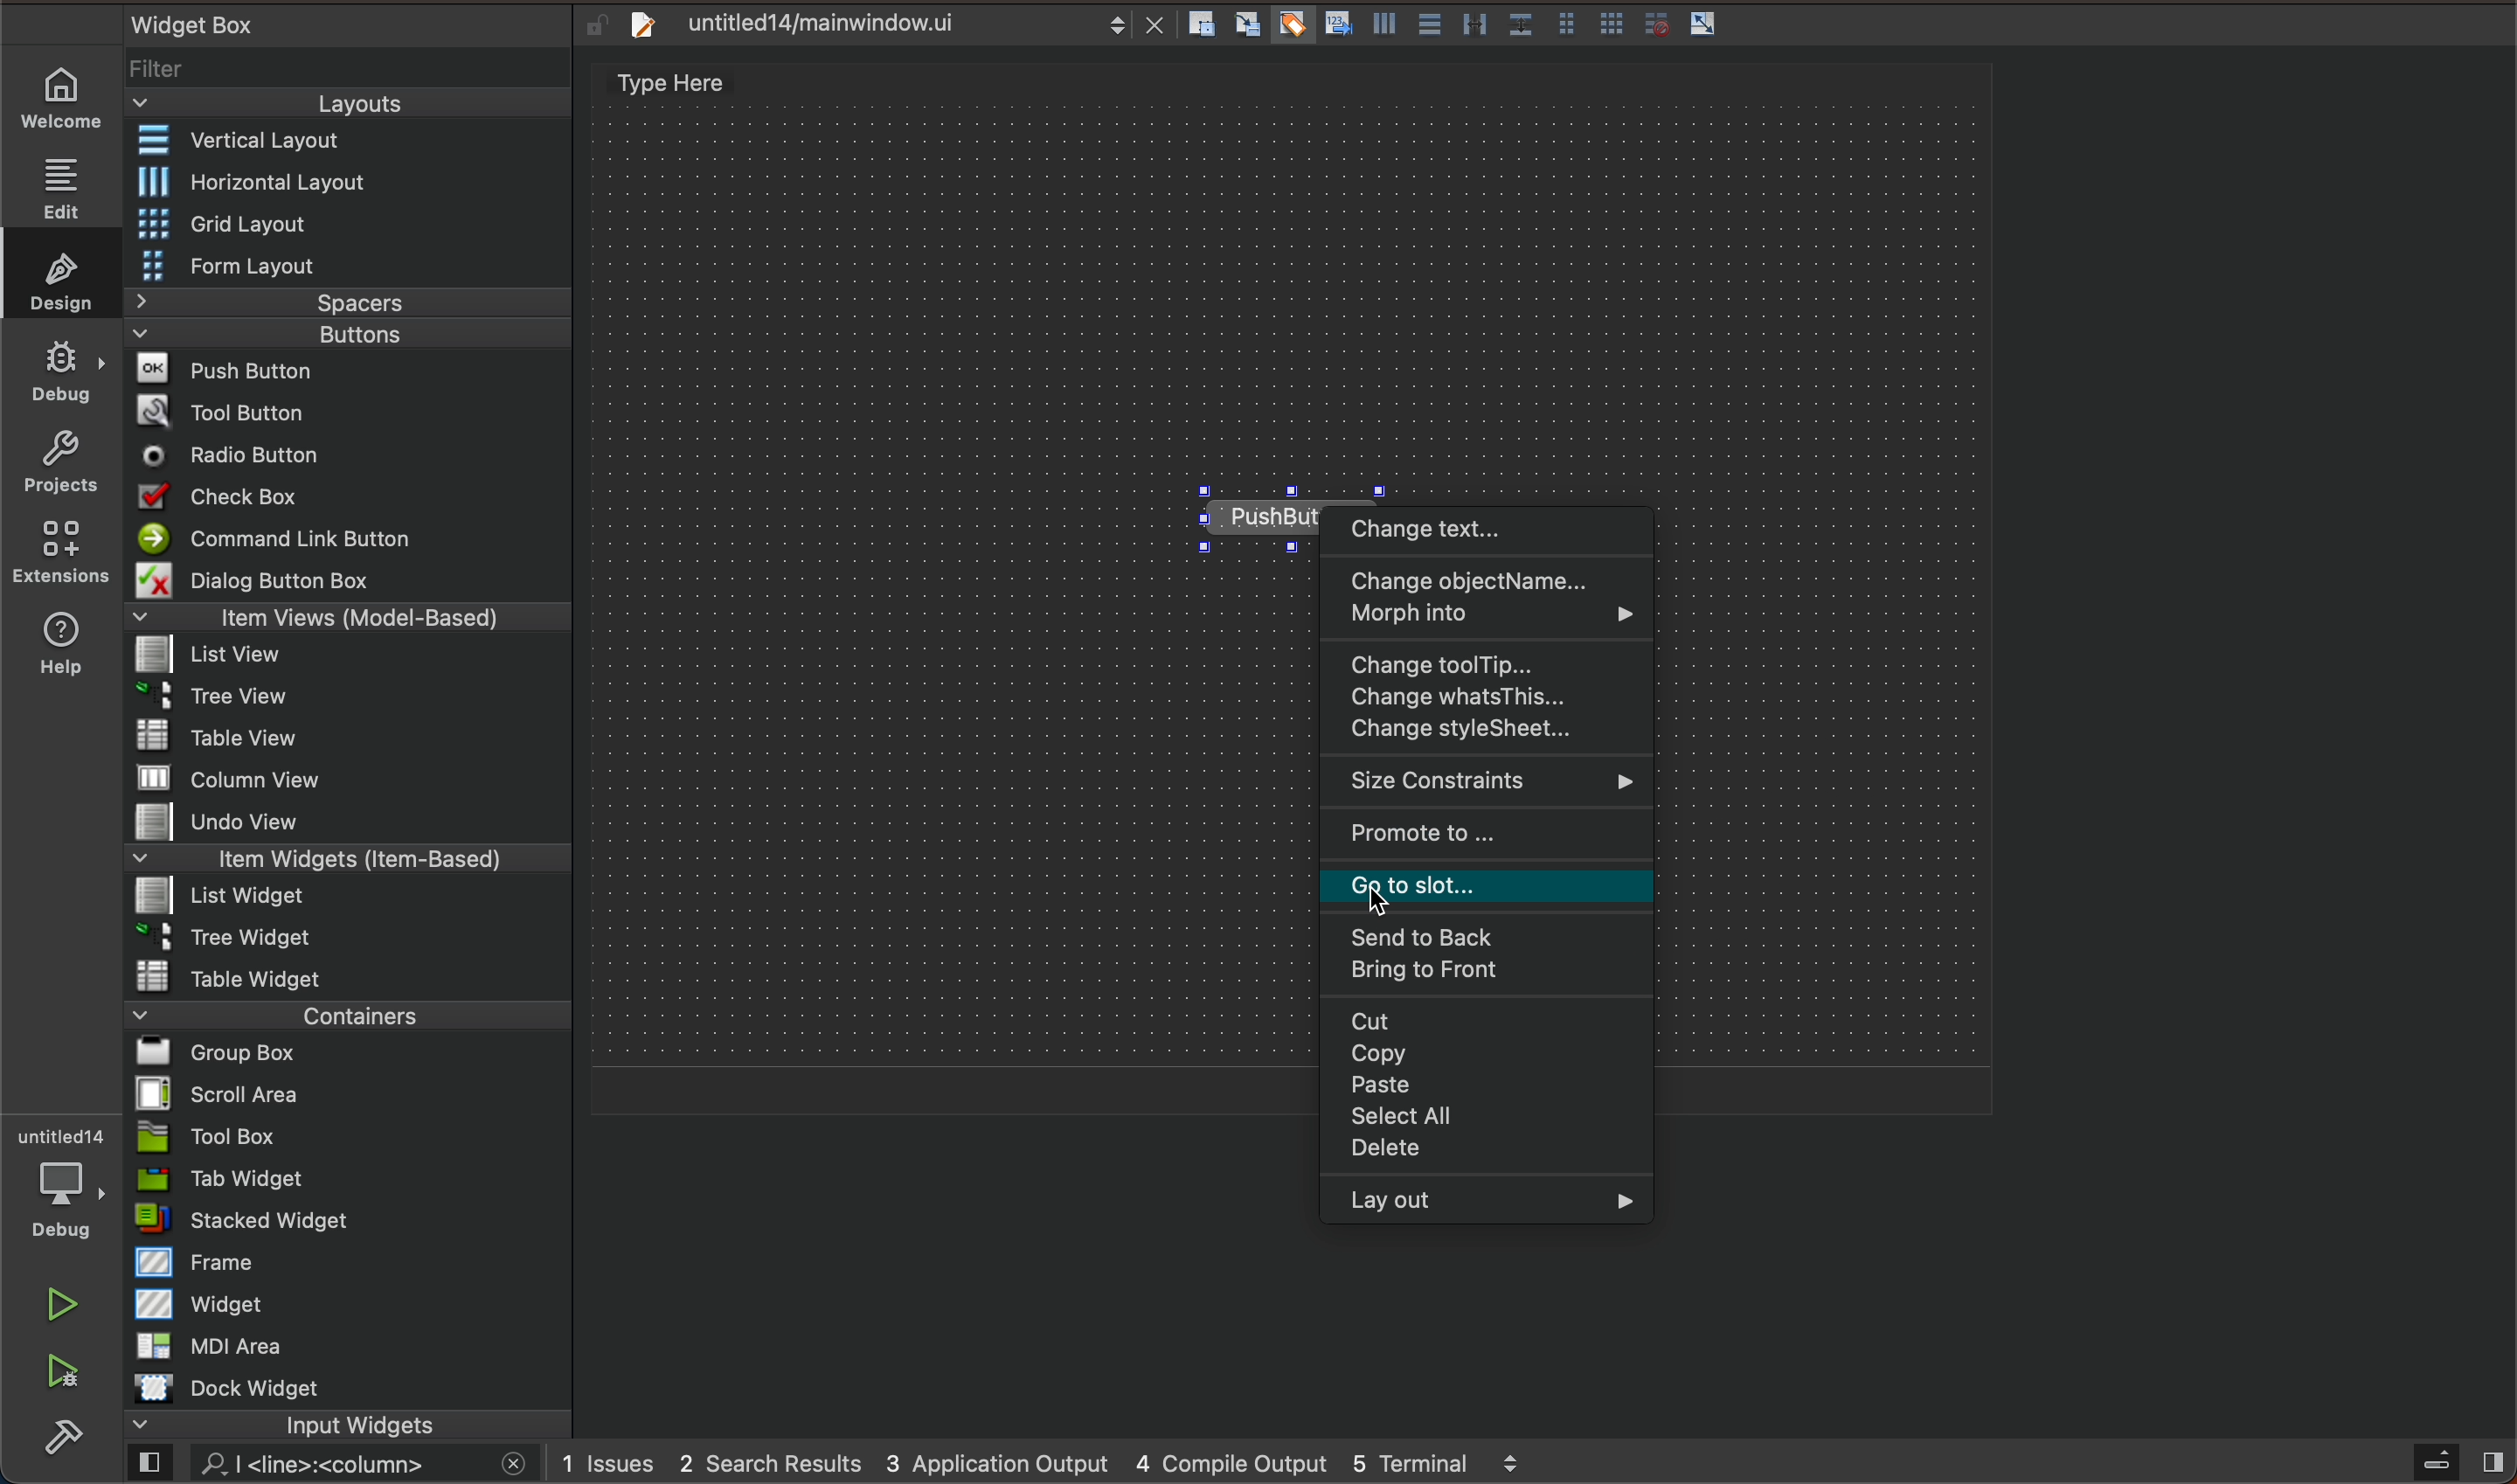 This screenshot has width=2517, height=1484. What do you see at coordinates (339, 1058) in the screenshot?
I see `group box` at bounding box center [339, 1058].